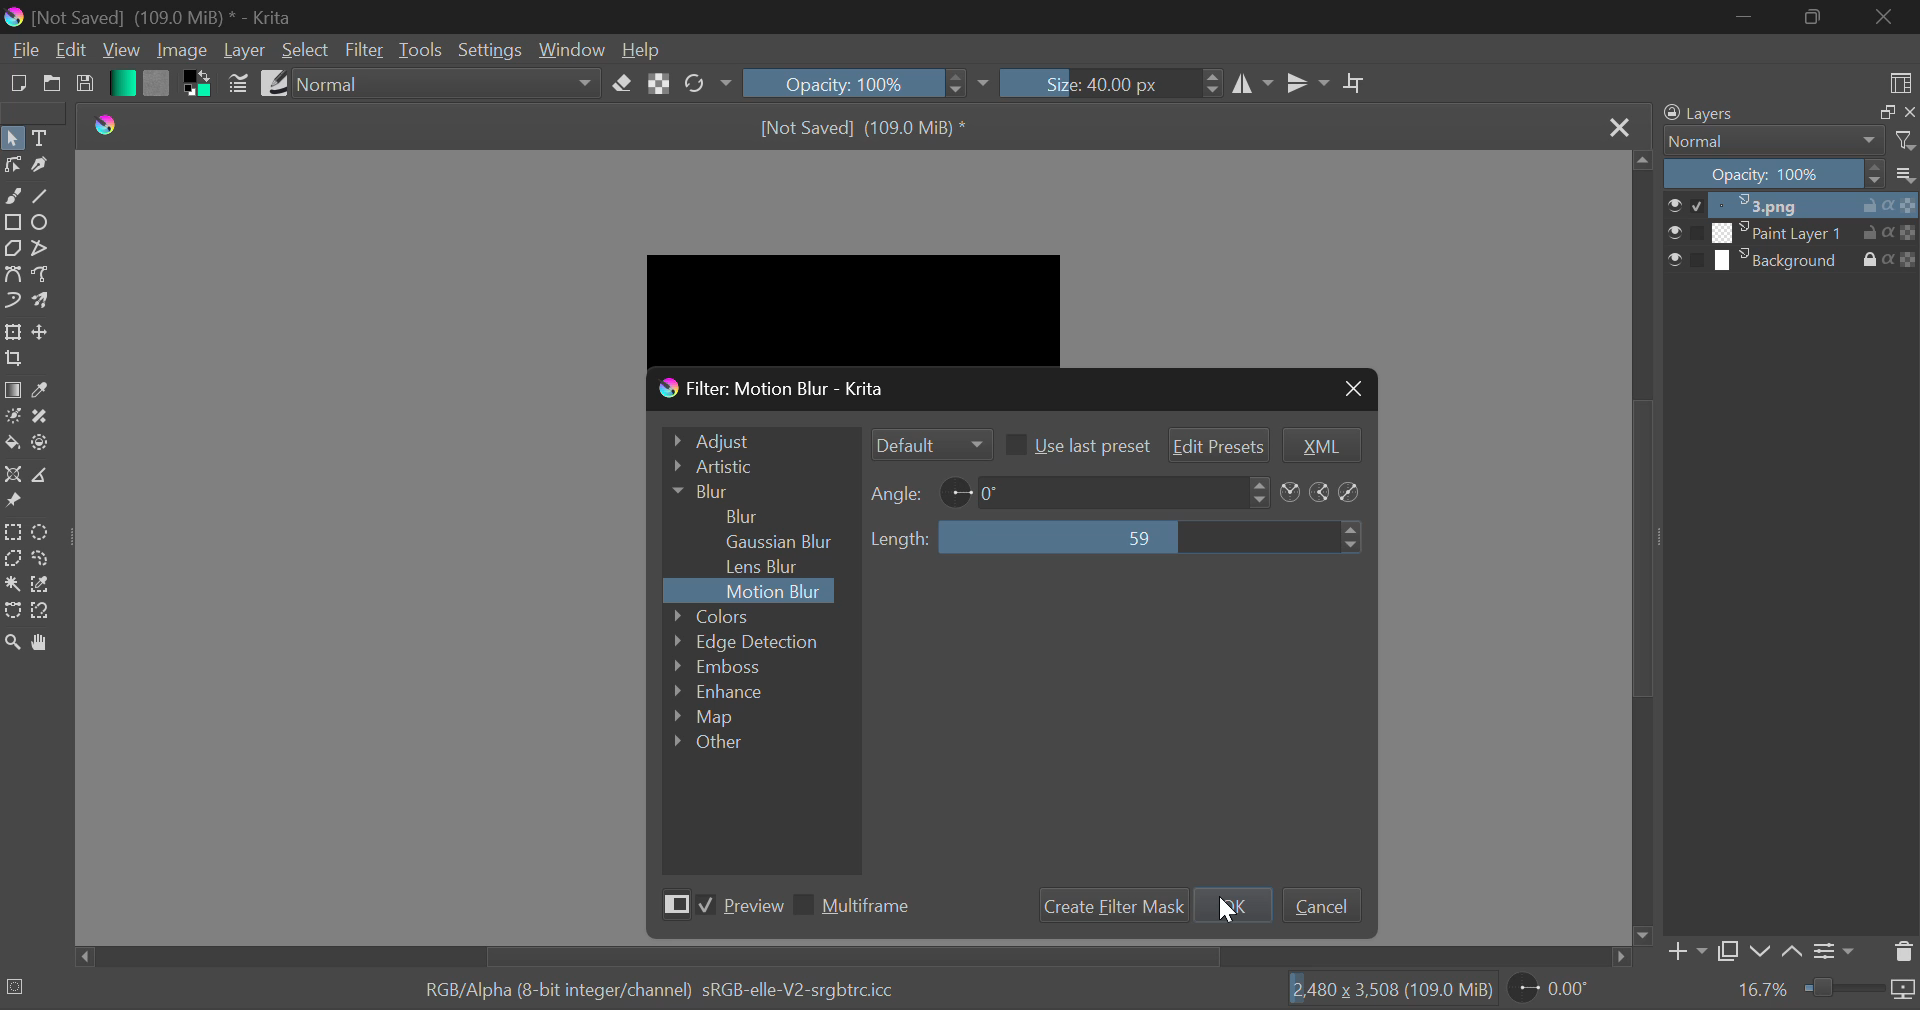 Image resolution: width=1920 pixels, height=1010 pixels. What do you see at coordinates (17, 85) in the screenshot?
I see `New` at bounding box center [17, 85].